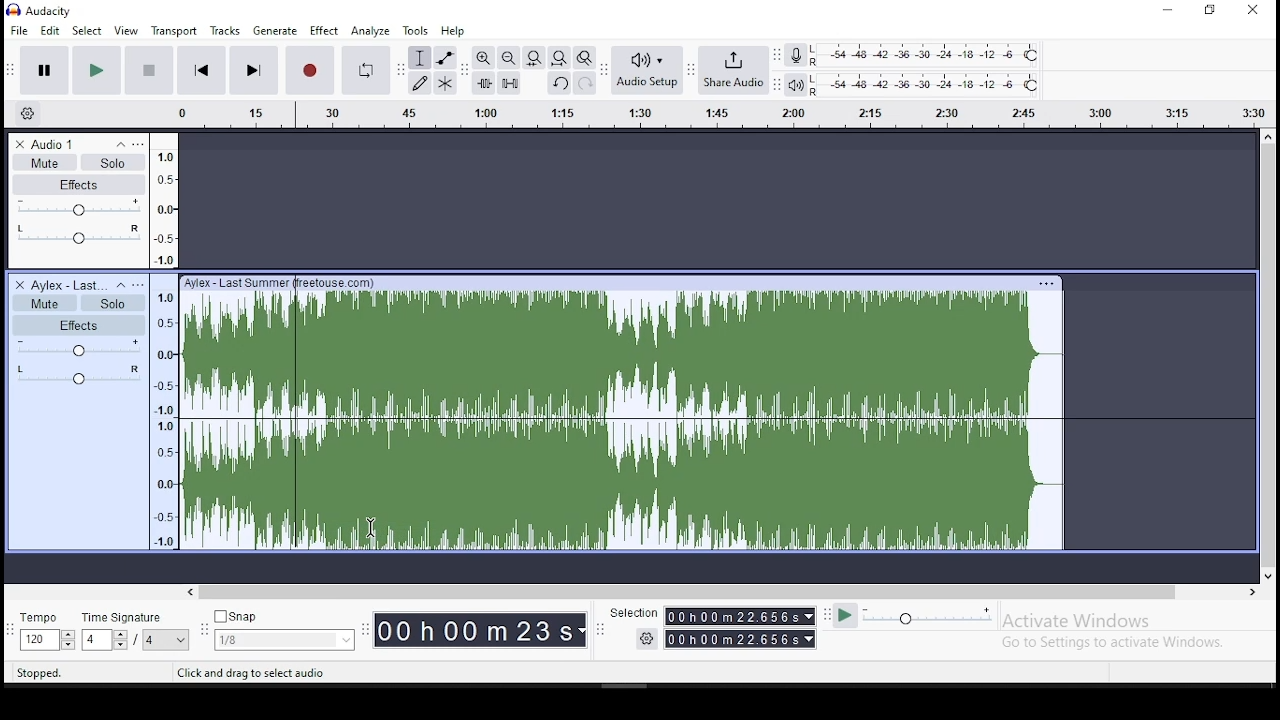 The height and width of the screenshot is (720, 1280). I want to click on selection tool, so click(420, 58).